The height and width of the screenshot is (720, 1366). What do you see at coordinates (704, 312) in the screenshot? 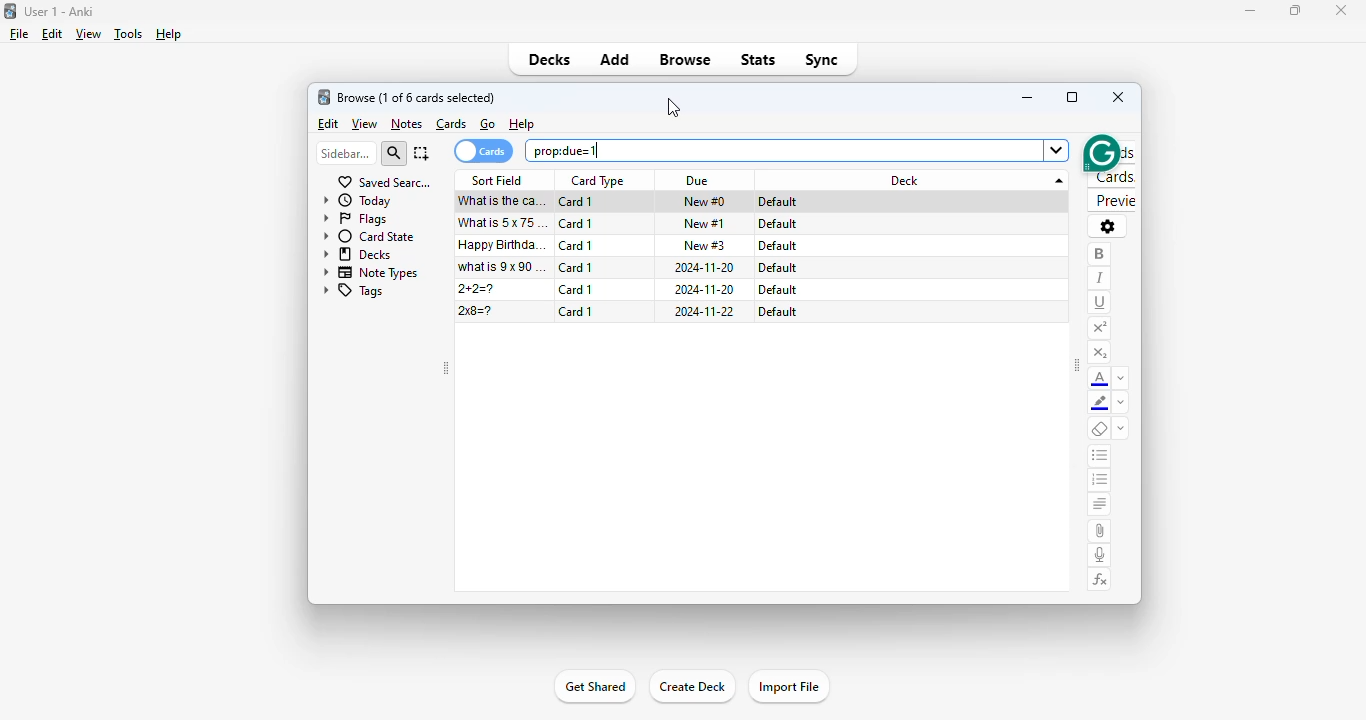
I see `2024-11-22` at bounding box center [704, 312].